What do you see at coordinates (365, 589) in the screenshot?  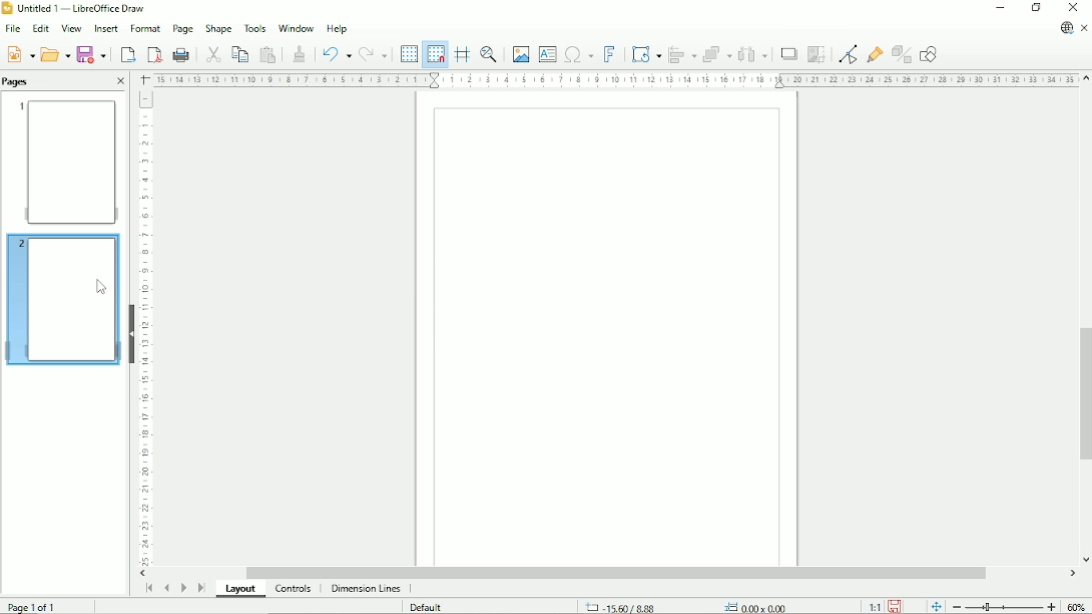 I see `Dimension lines` at bounding box center [365, 589].